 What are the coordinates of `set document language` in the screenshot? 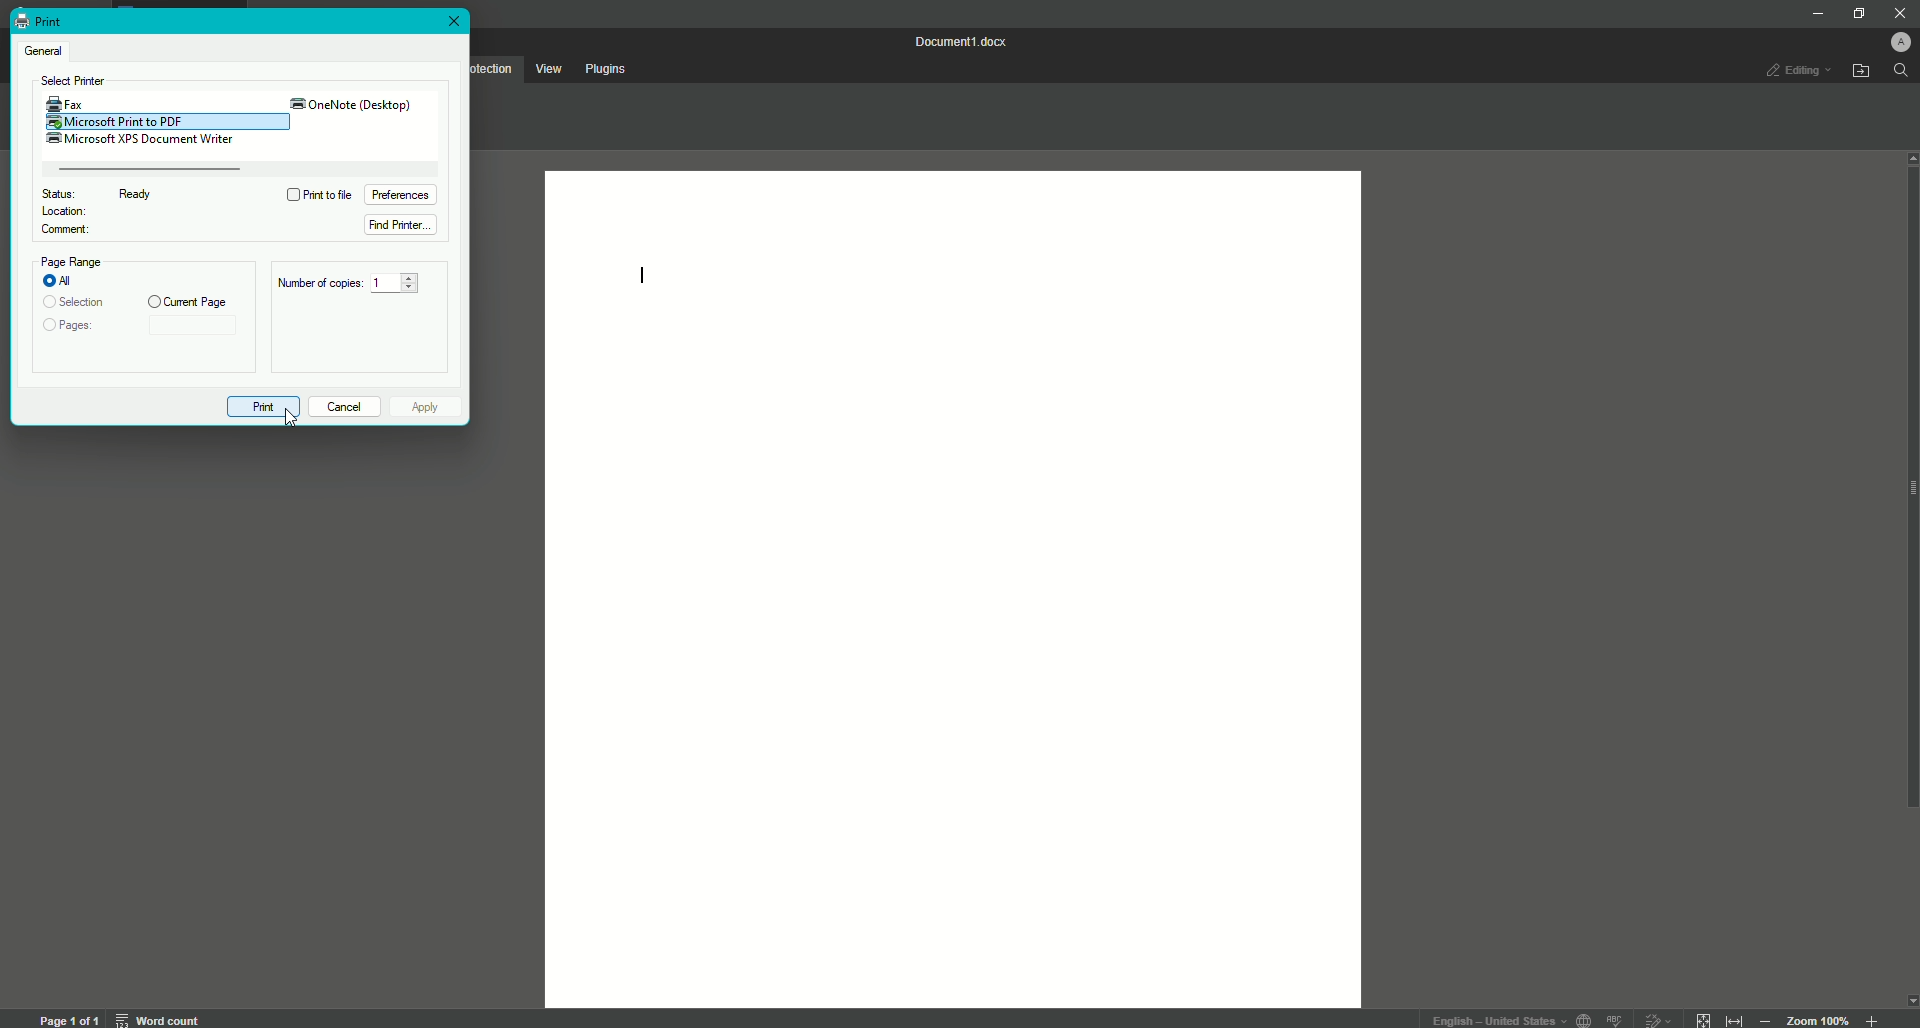 It's located at (1586, 1019).